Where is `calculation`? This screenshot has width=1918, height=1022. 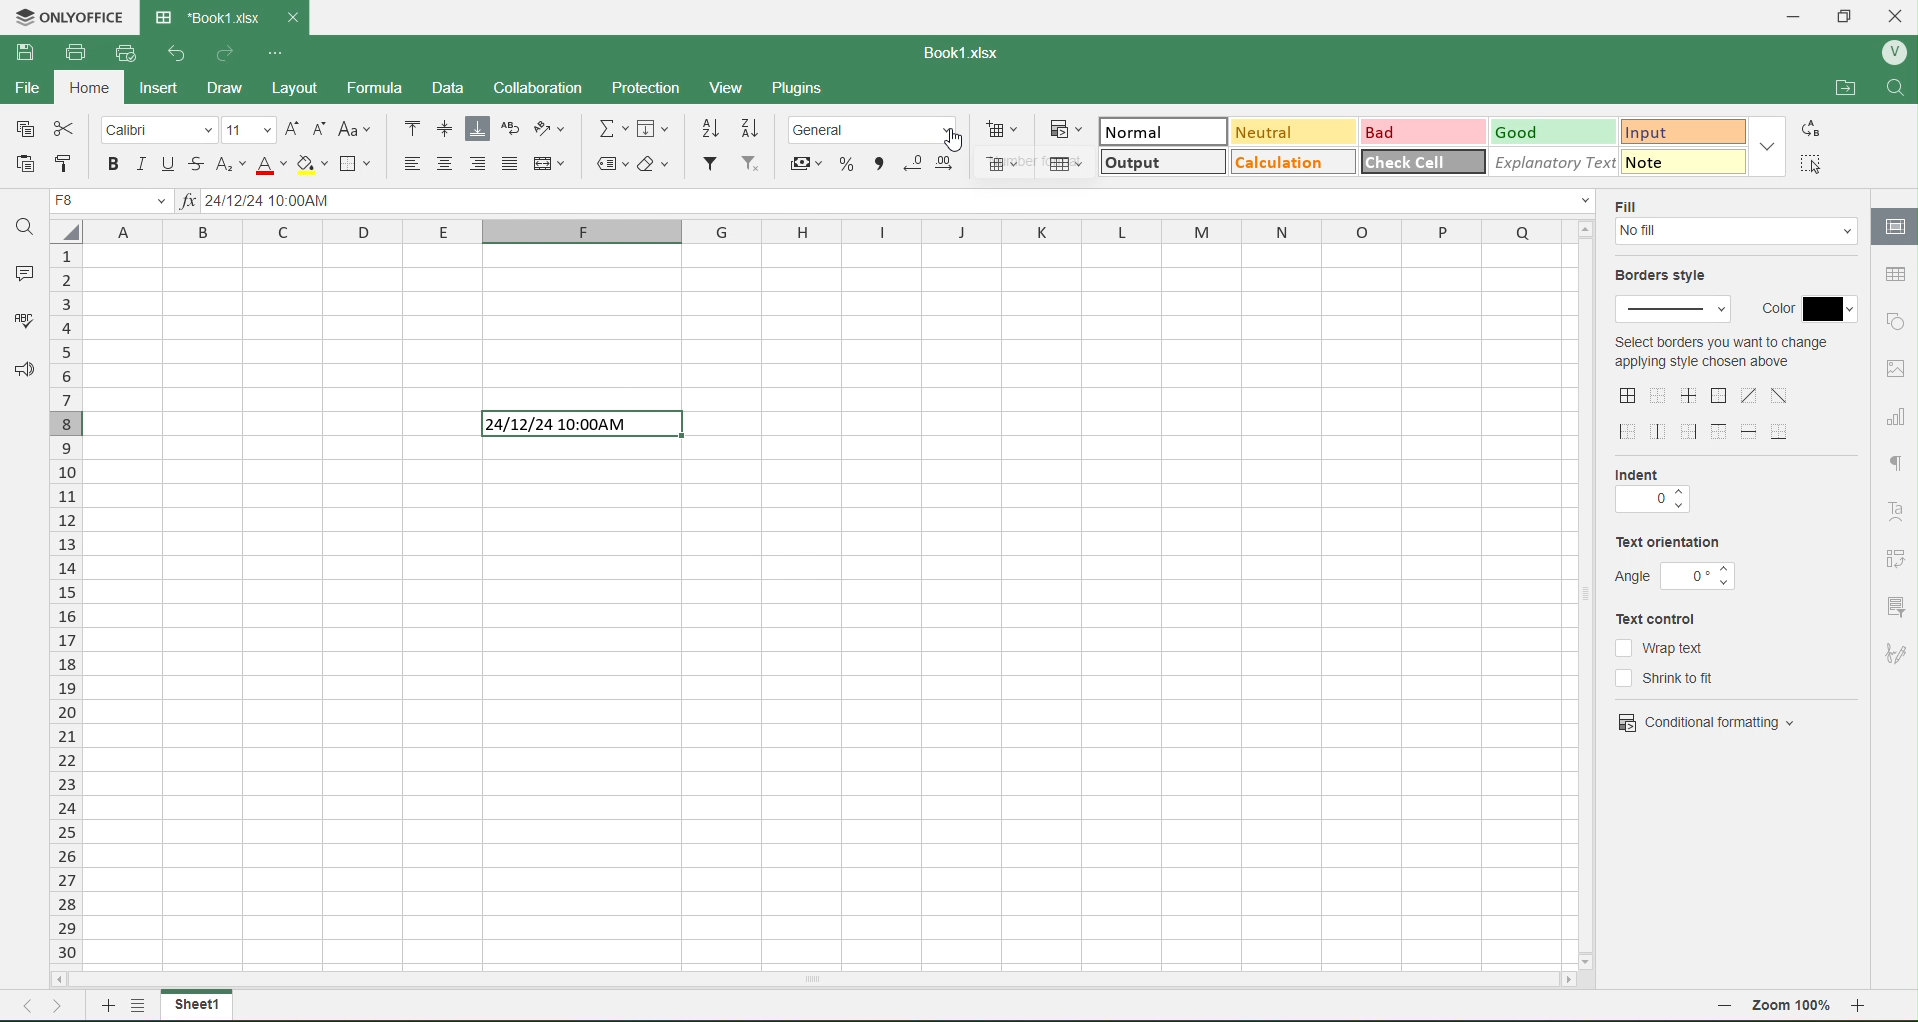
calculation is located at coordinates (1280, 166).